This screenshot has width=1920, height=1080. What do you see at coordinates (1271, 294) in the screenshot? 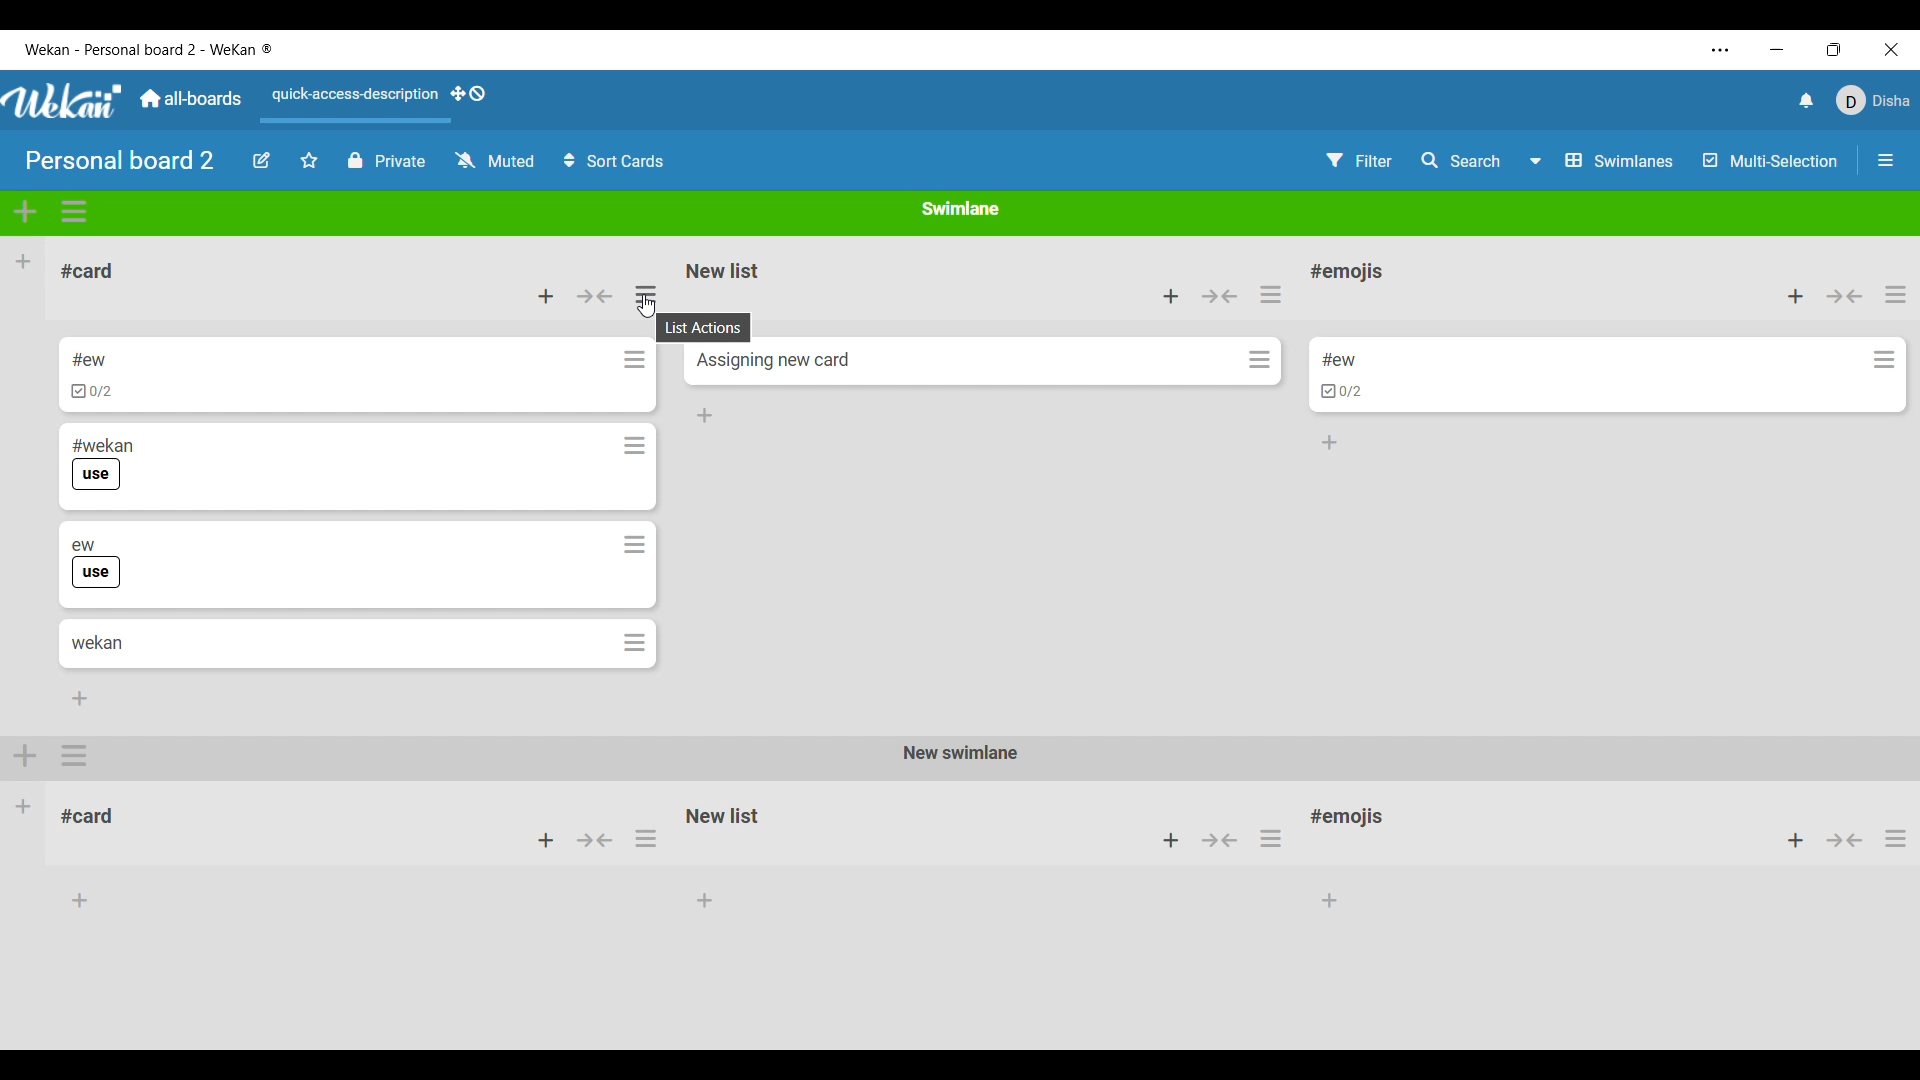
I see `List actions` at bounding box center [1271, 294].